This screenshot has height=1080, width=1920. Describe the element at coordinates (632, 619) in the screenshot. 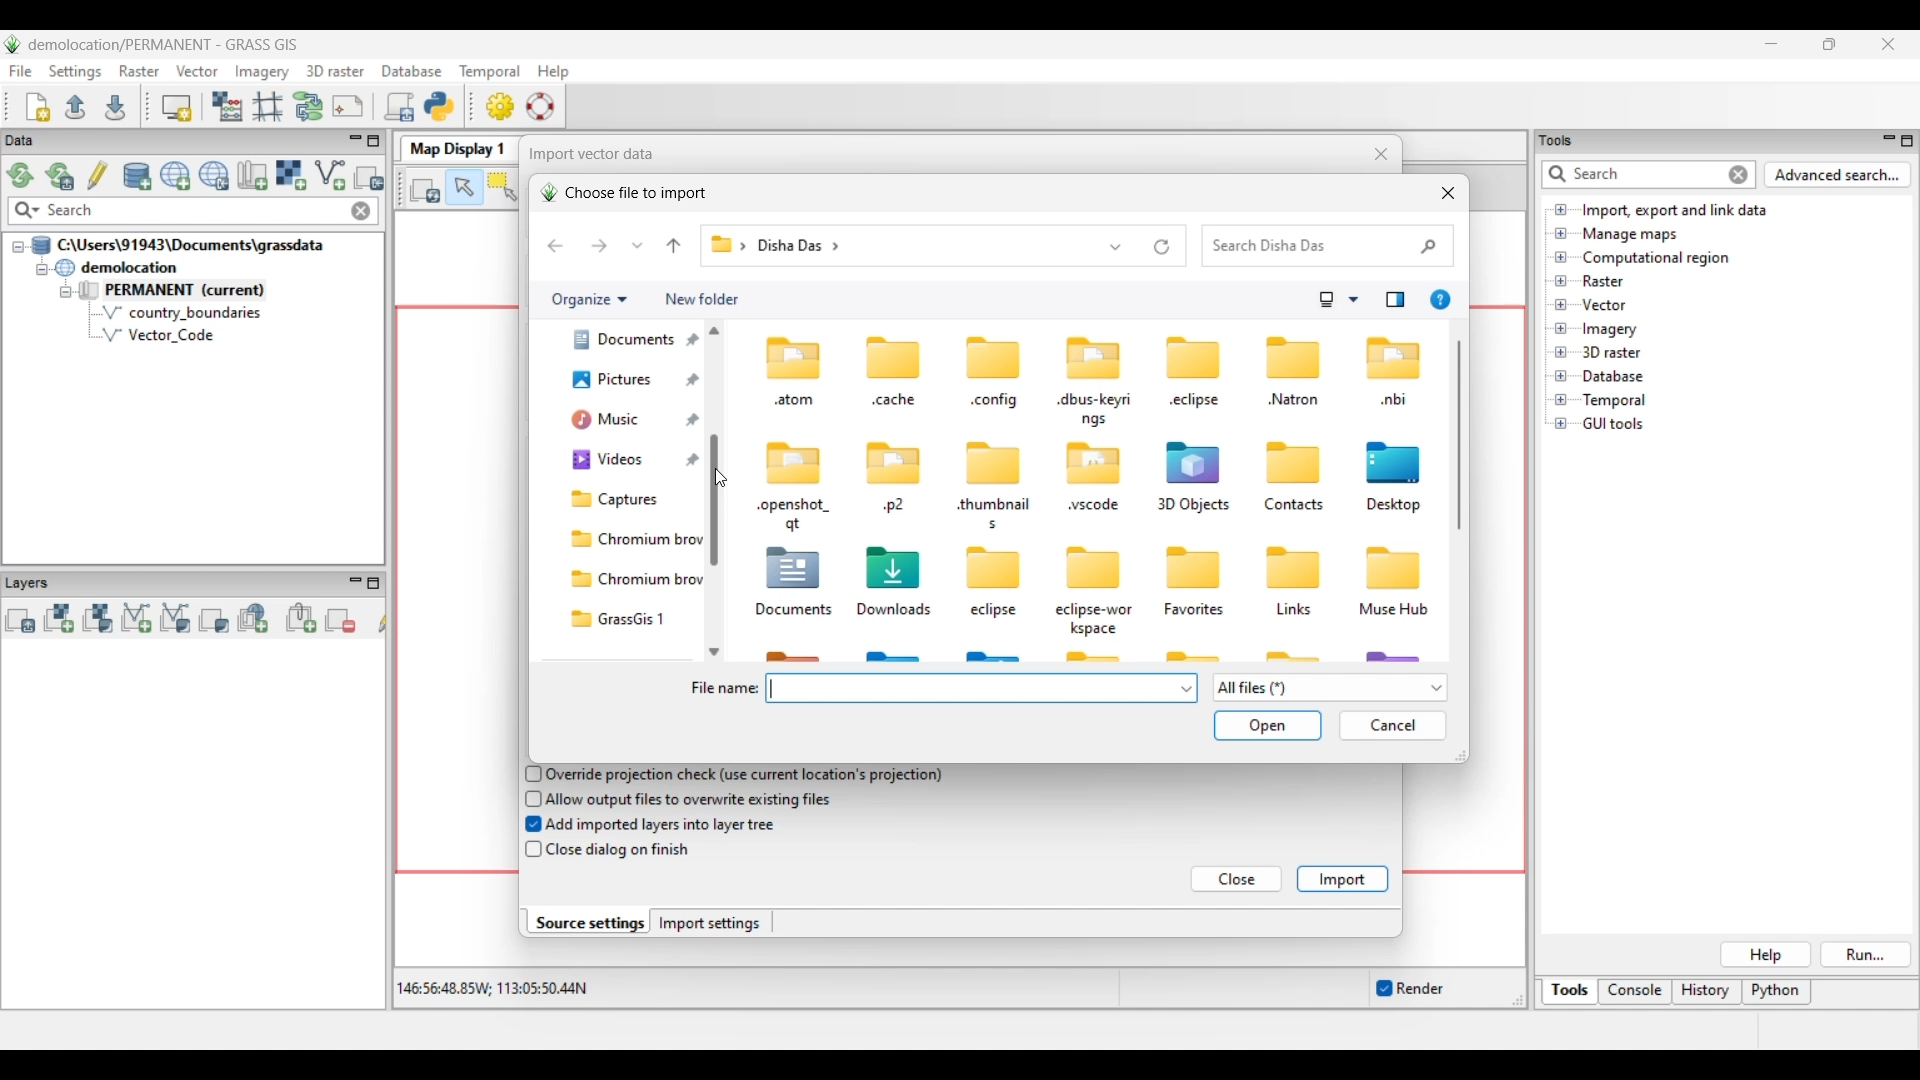

I see `GrassGis 1 folder` at that location.